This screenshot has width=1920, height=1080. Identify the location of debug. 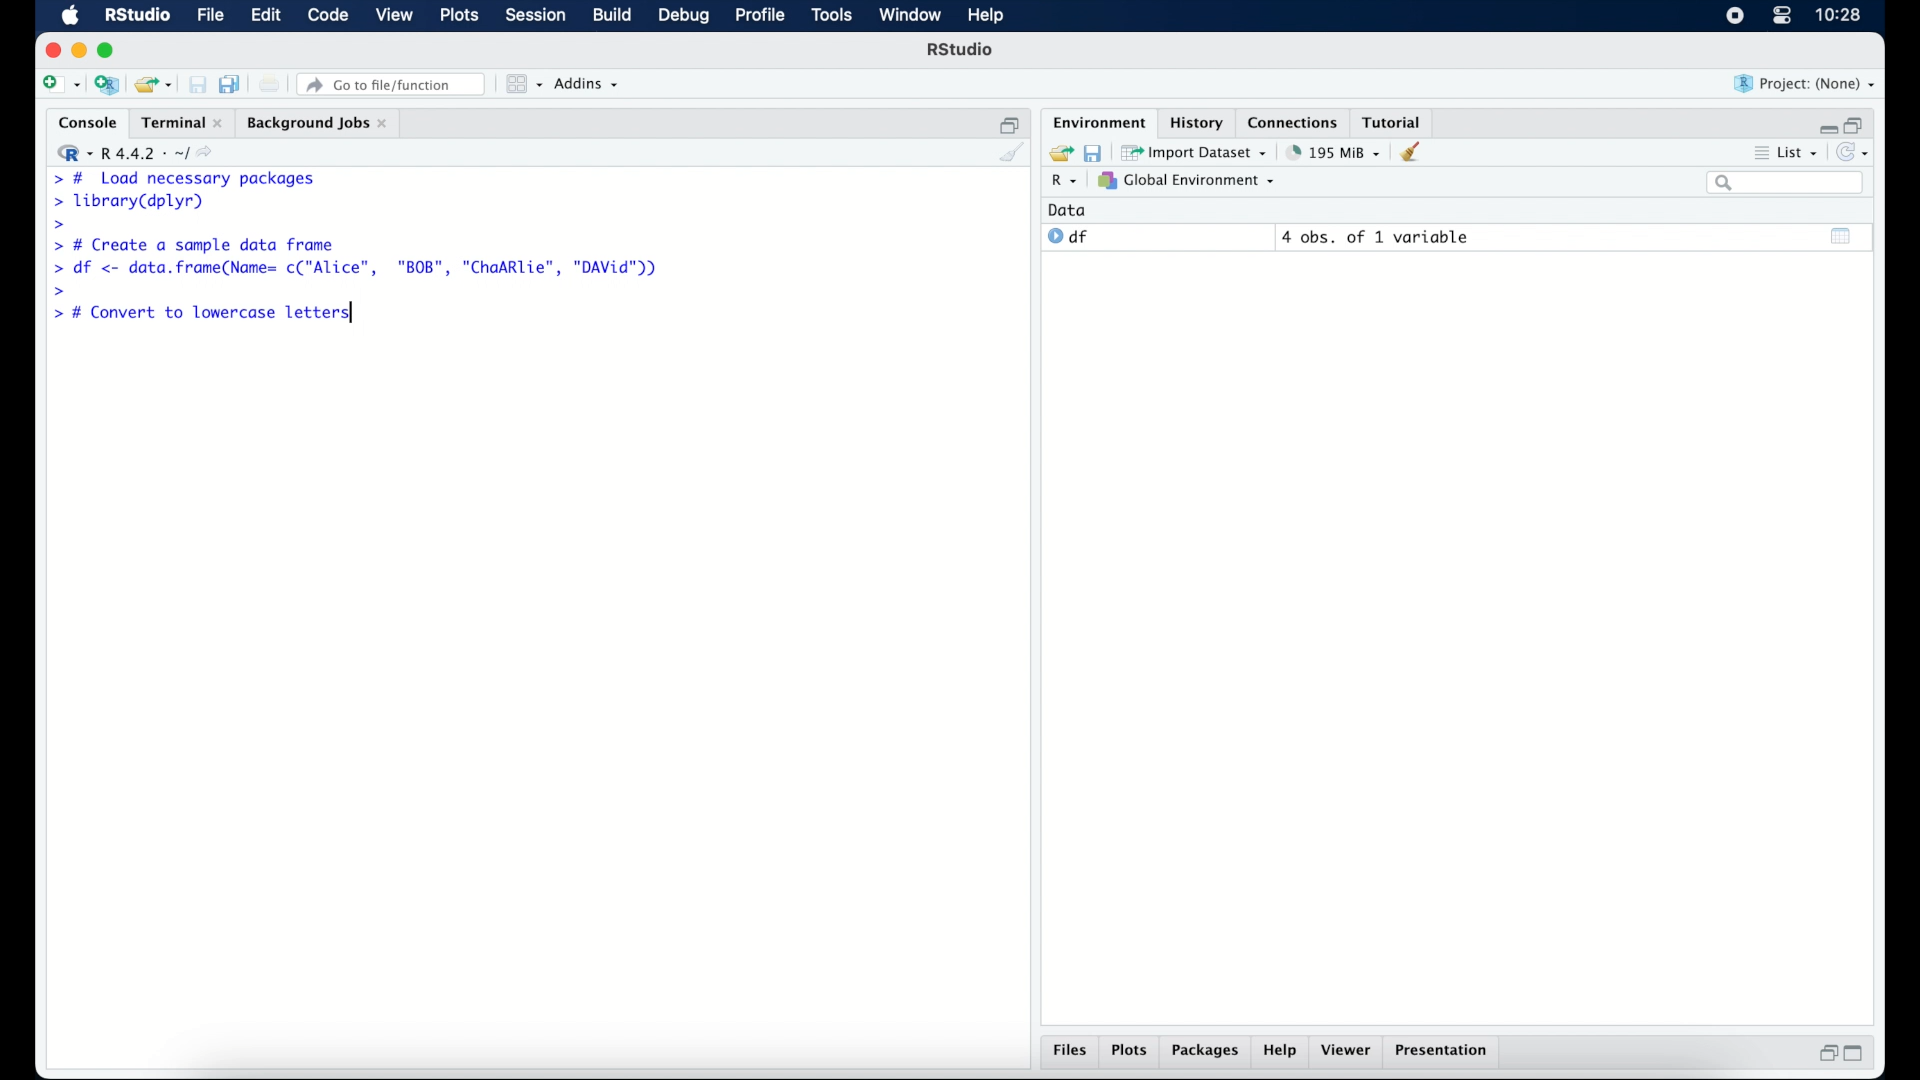
(684, 17).